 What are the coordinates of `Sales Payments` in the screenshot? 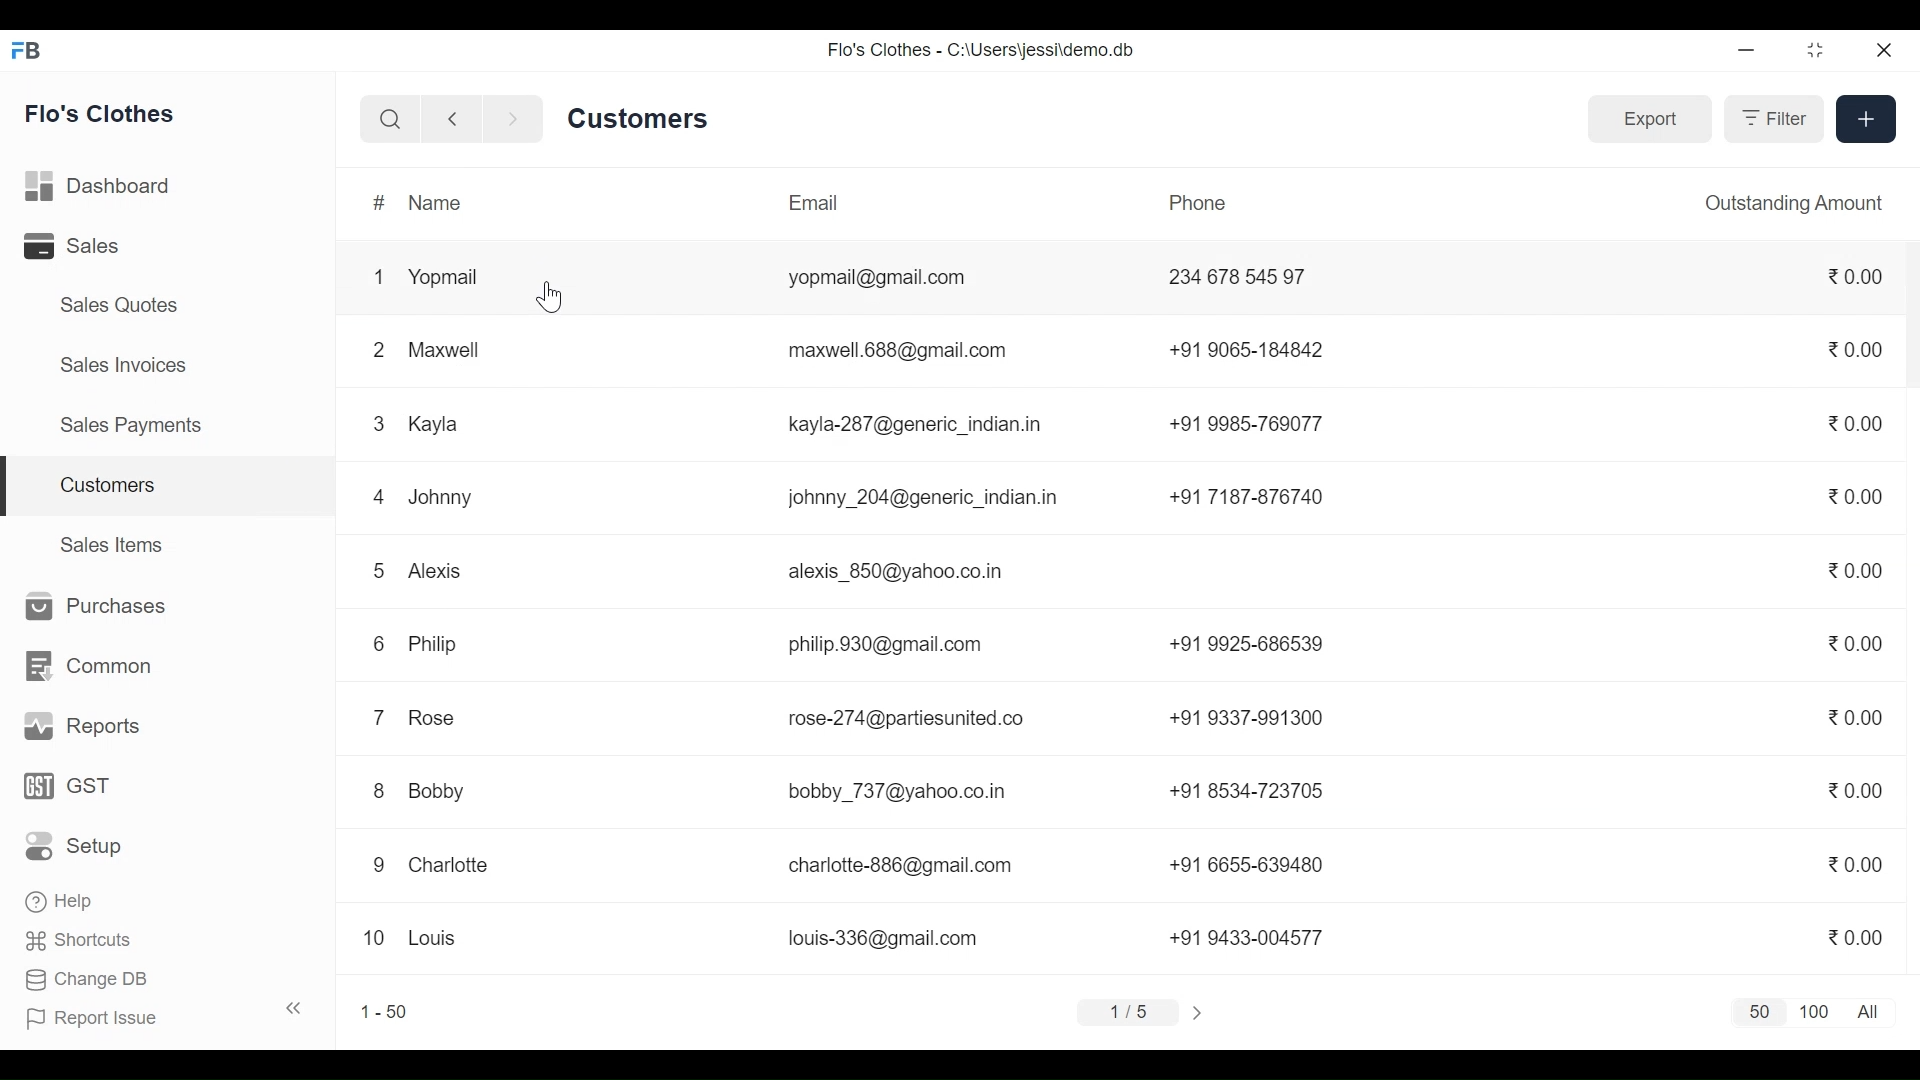 It's located at (129, 424).